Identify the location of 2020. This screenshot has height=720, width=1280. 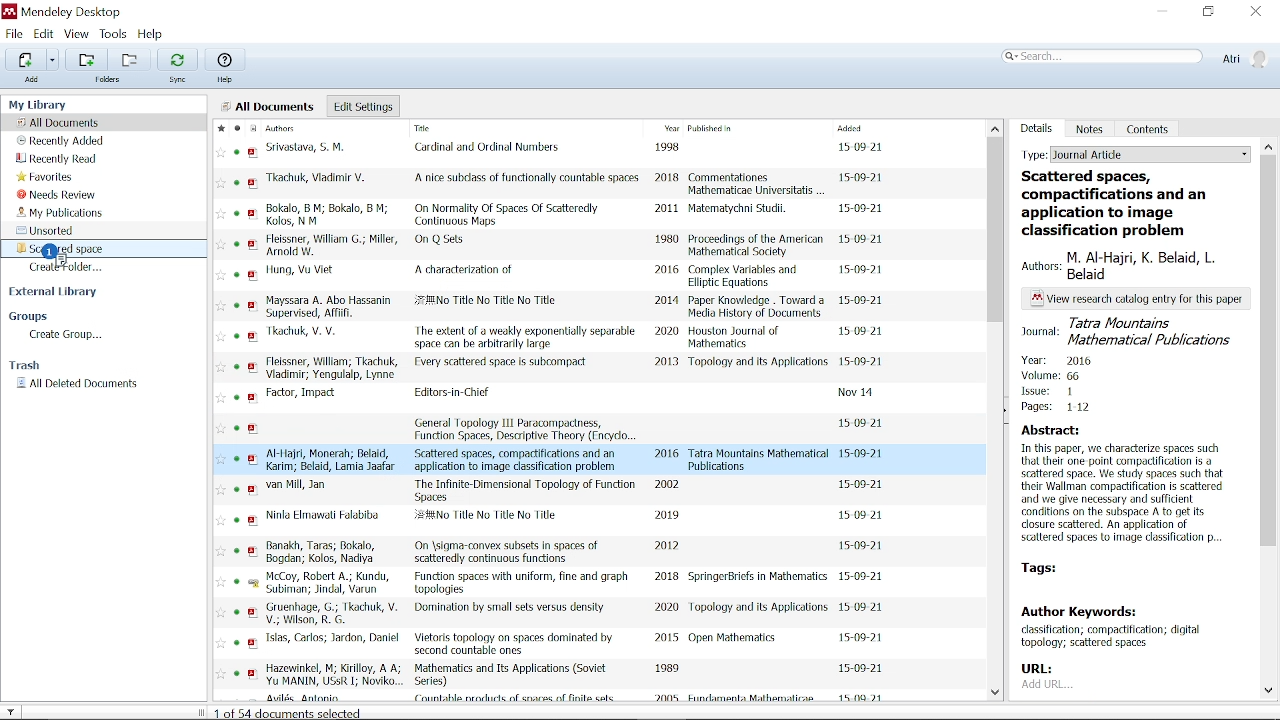
(665, 607).